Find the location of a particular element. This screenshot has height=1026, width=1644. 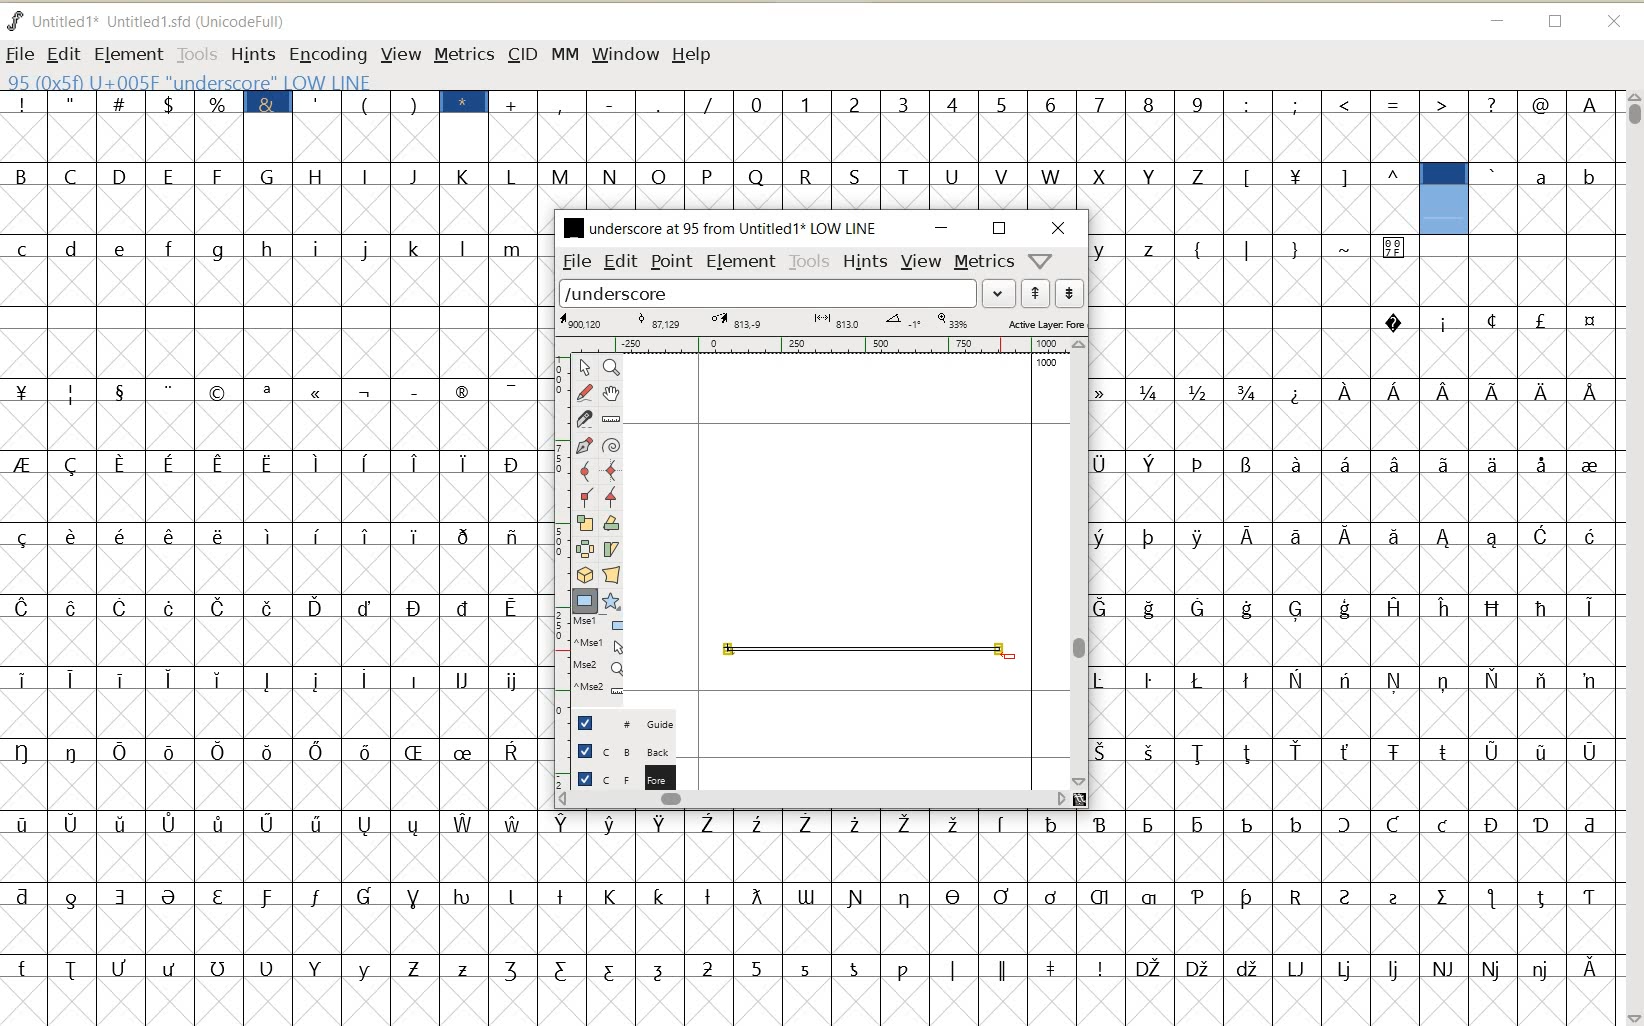

SCROLLBAR is located at coordinates (812, 798).